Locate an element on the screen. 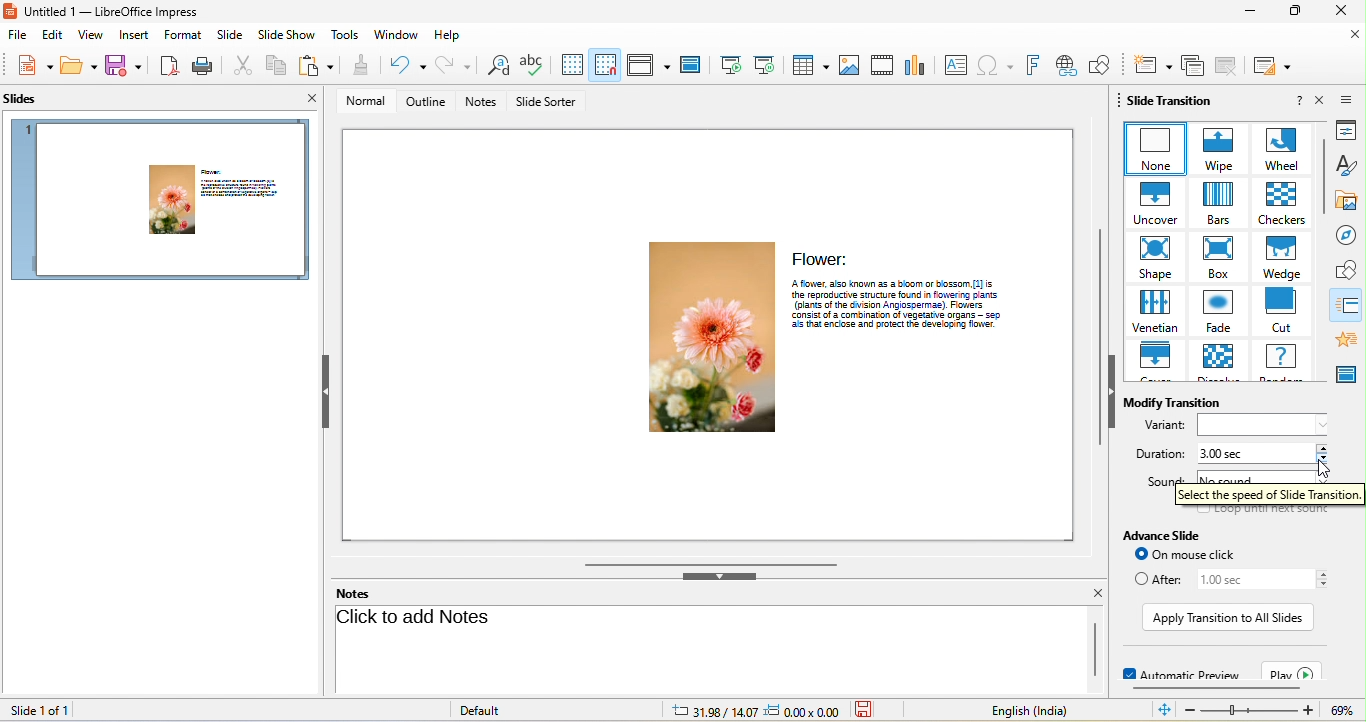  horizontal scroll bar is located at coordinates (1216, 687).